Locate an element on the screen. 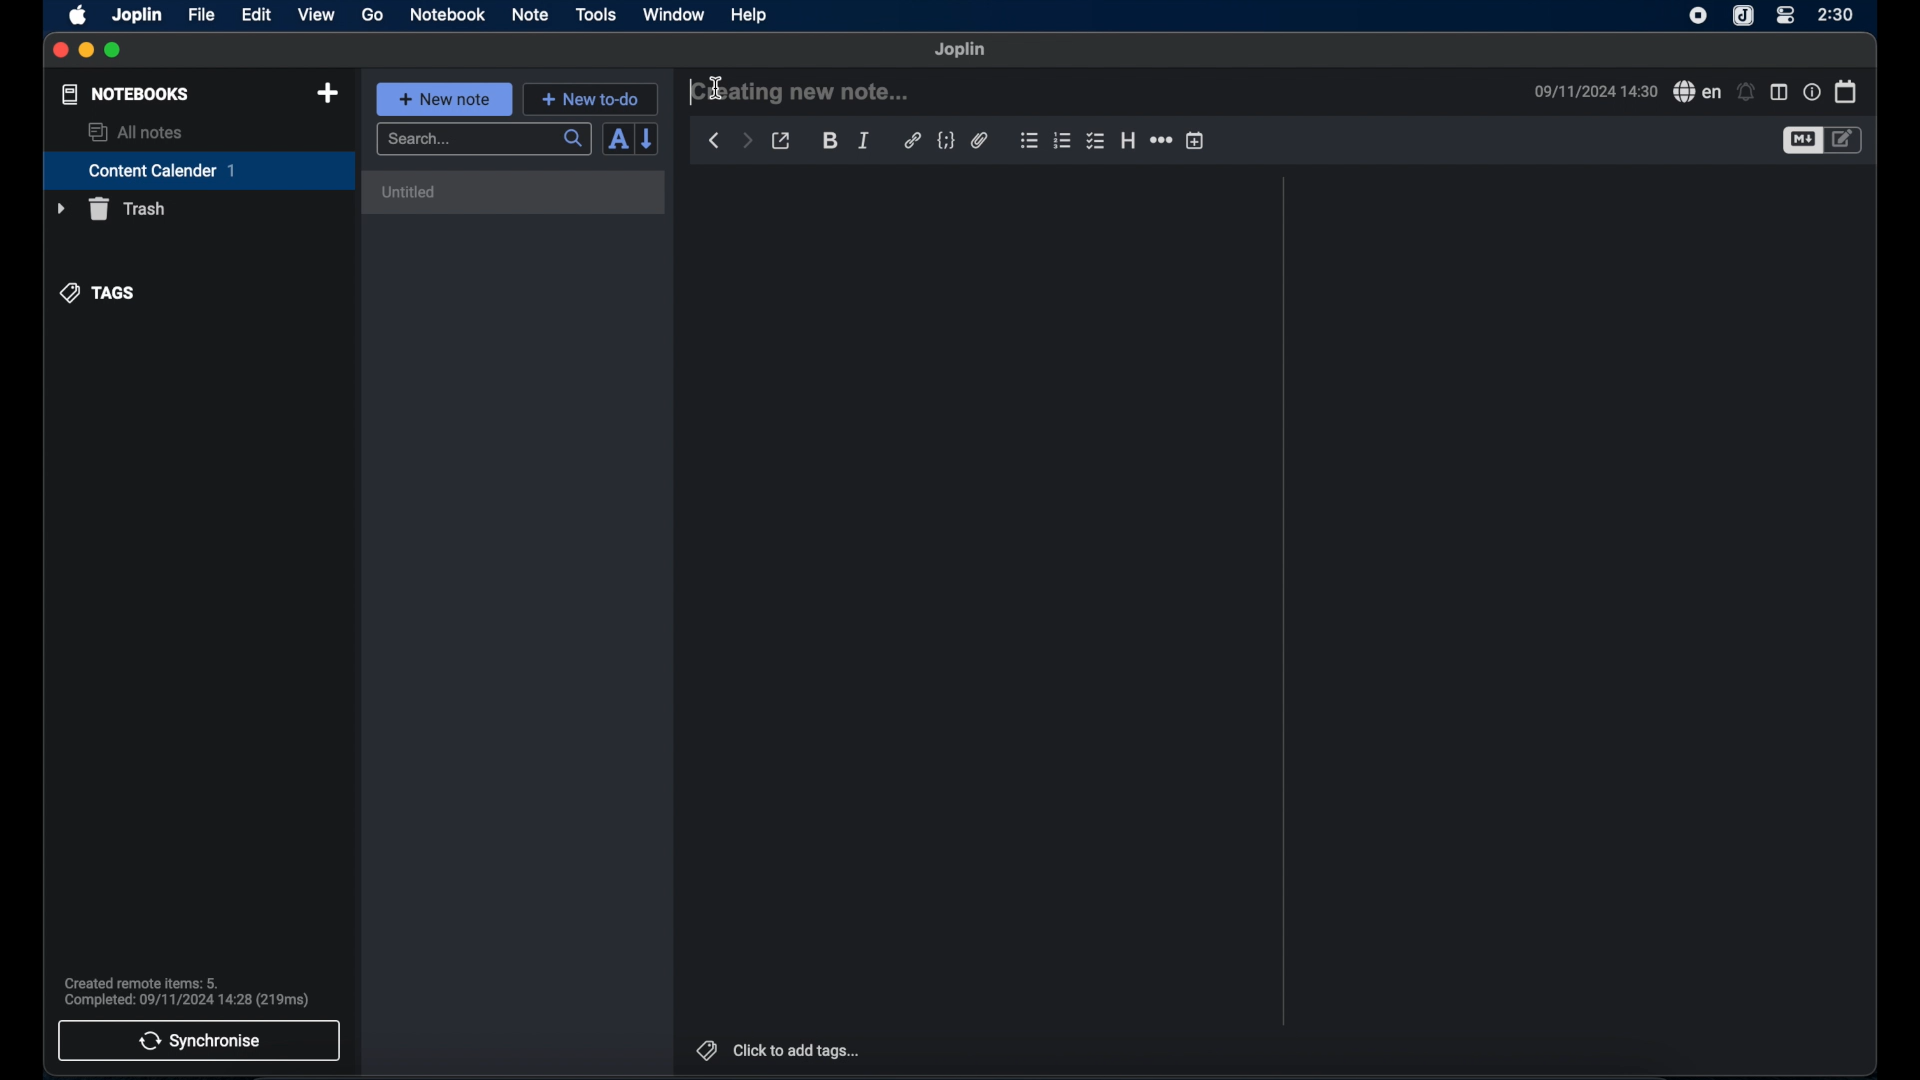 This screenshot has width=1920, height=1080. back is located at coordinates (715, 141).